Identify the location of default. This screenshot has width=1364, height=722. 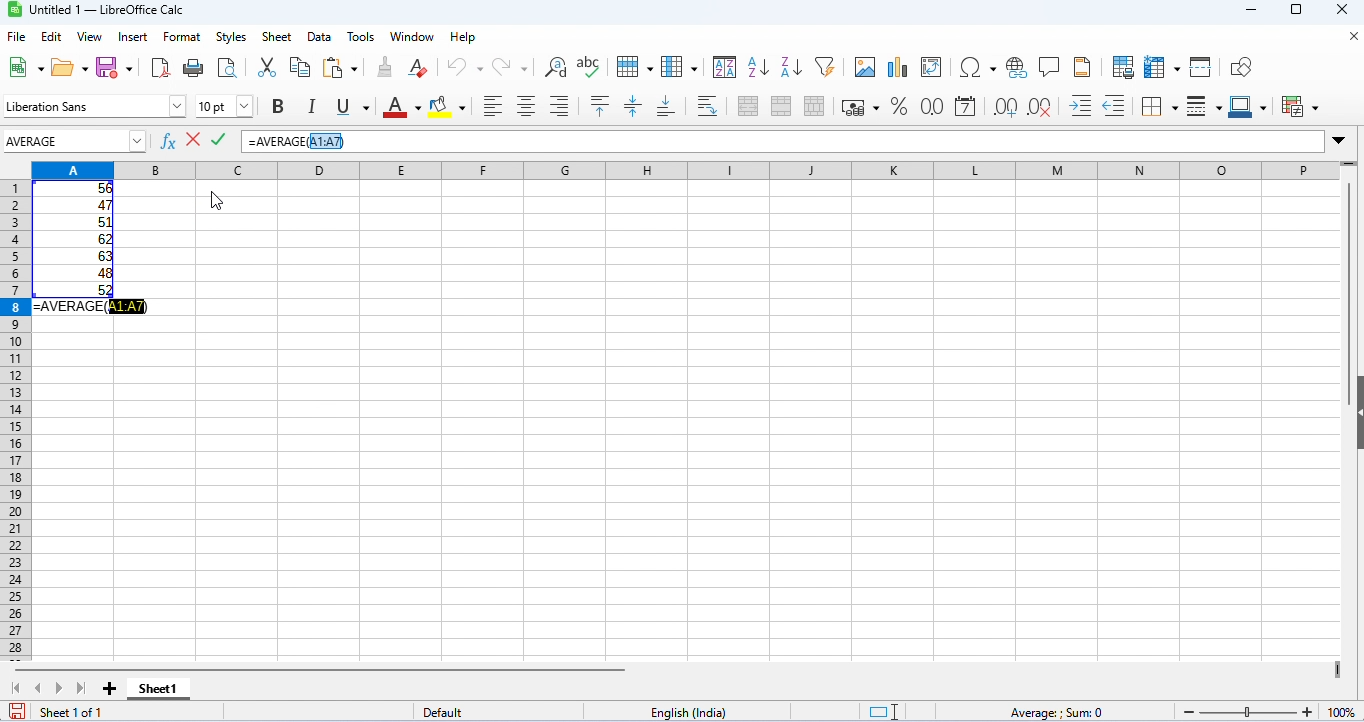
(448, 713).